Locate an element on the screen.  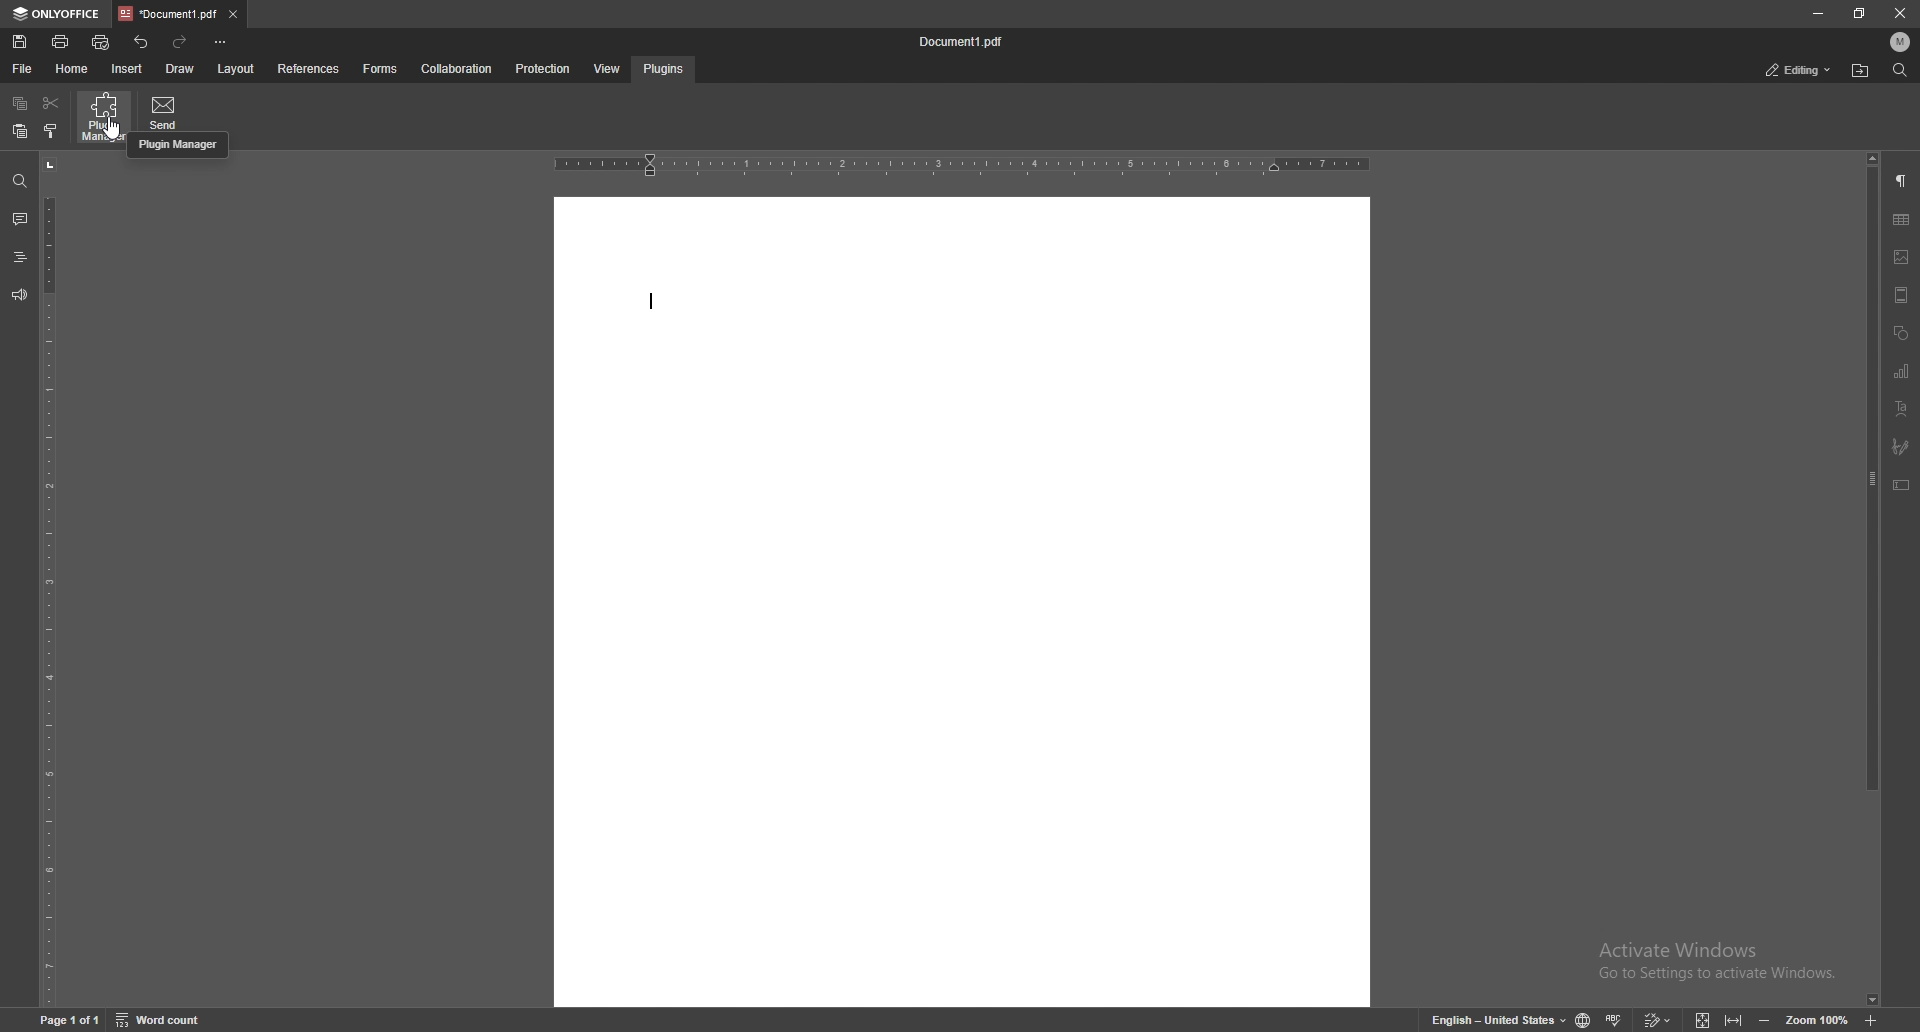
customize toolbar is located at coordinates (220, 43).